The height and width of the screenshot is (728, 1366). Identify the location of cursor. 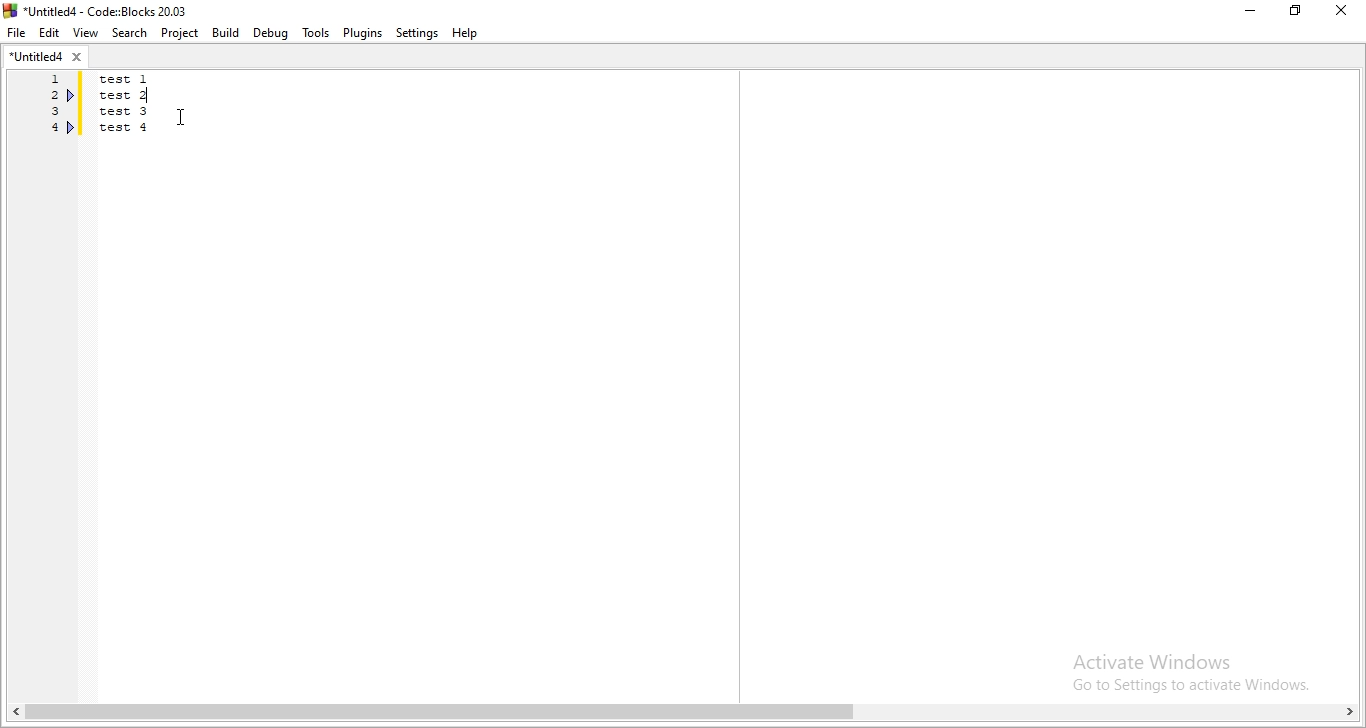
(179, 118).